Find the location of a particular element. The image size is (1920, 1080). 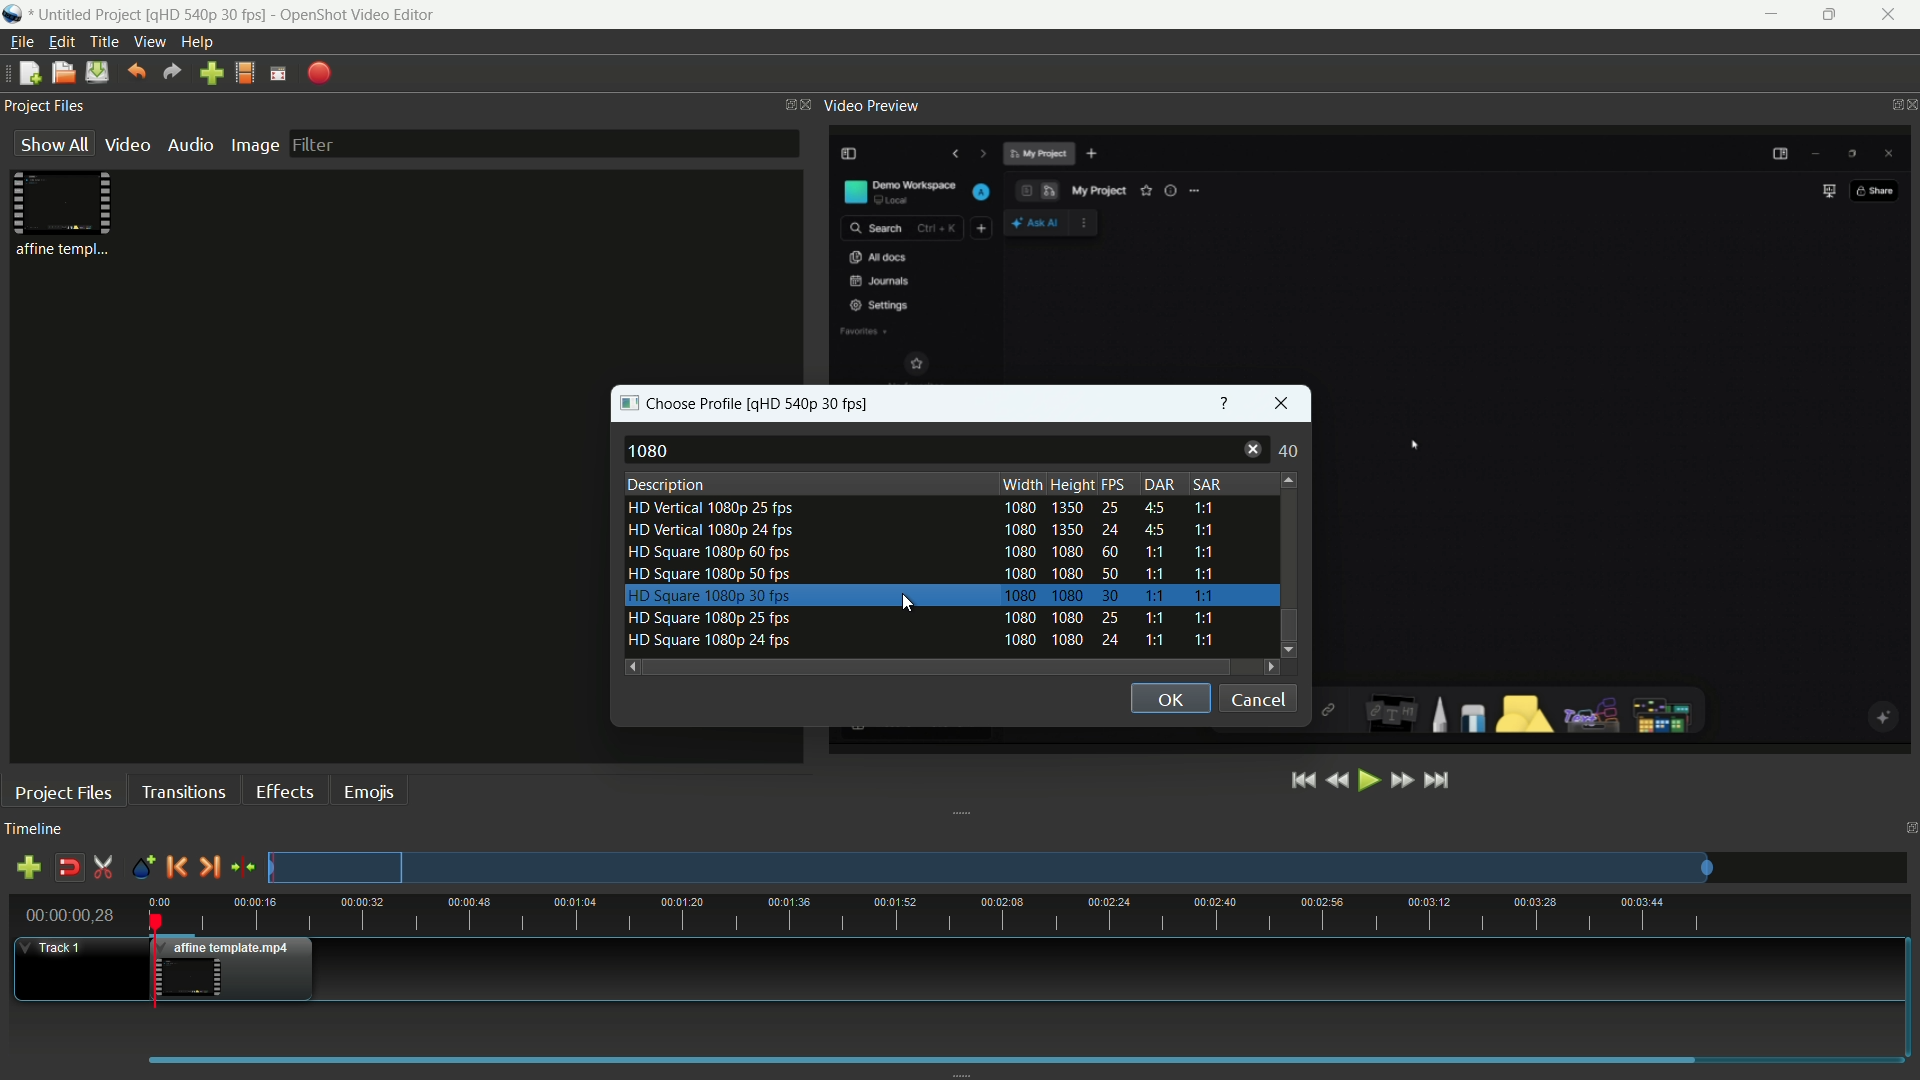

emojis is located at coordinates (369, 792).